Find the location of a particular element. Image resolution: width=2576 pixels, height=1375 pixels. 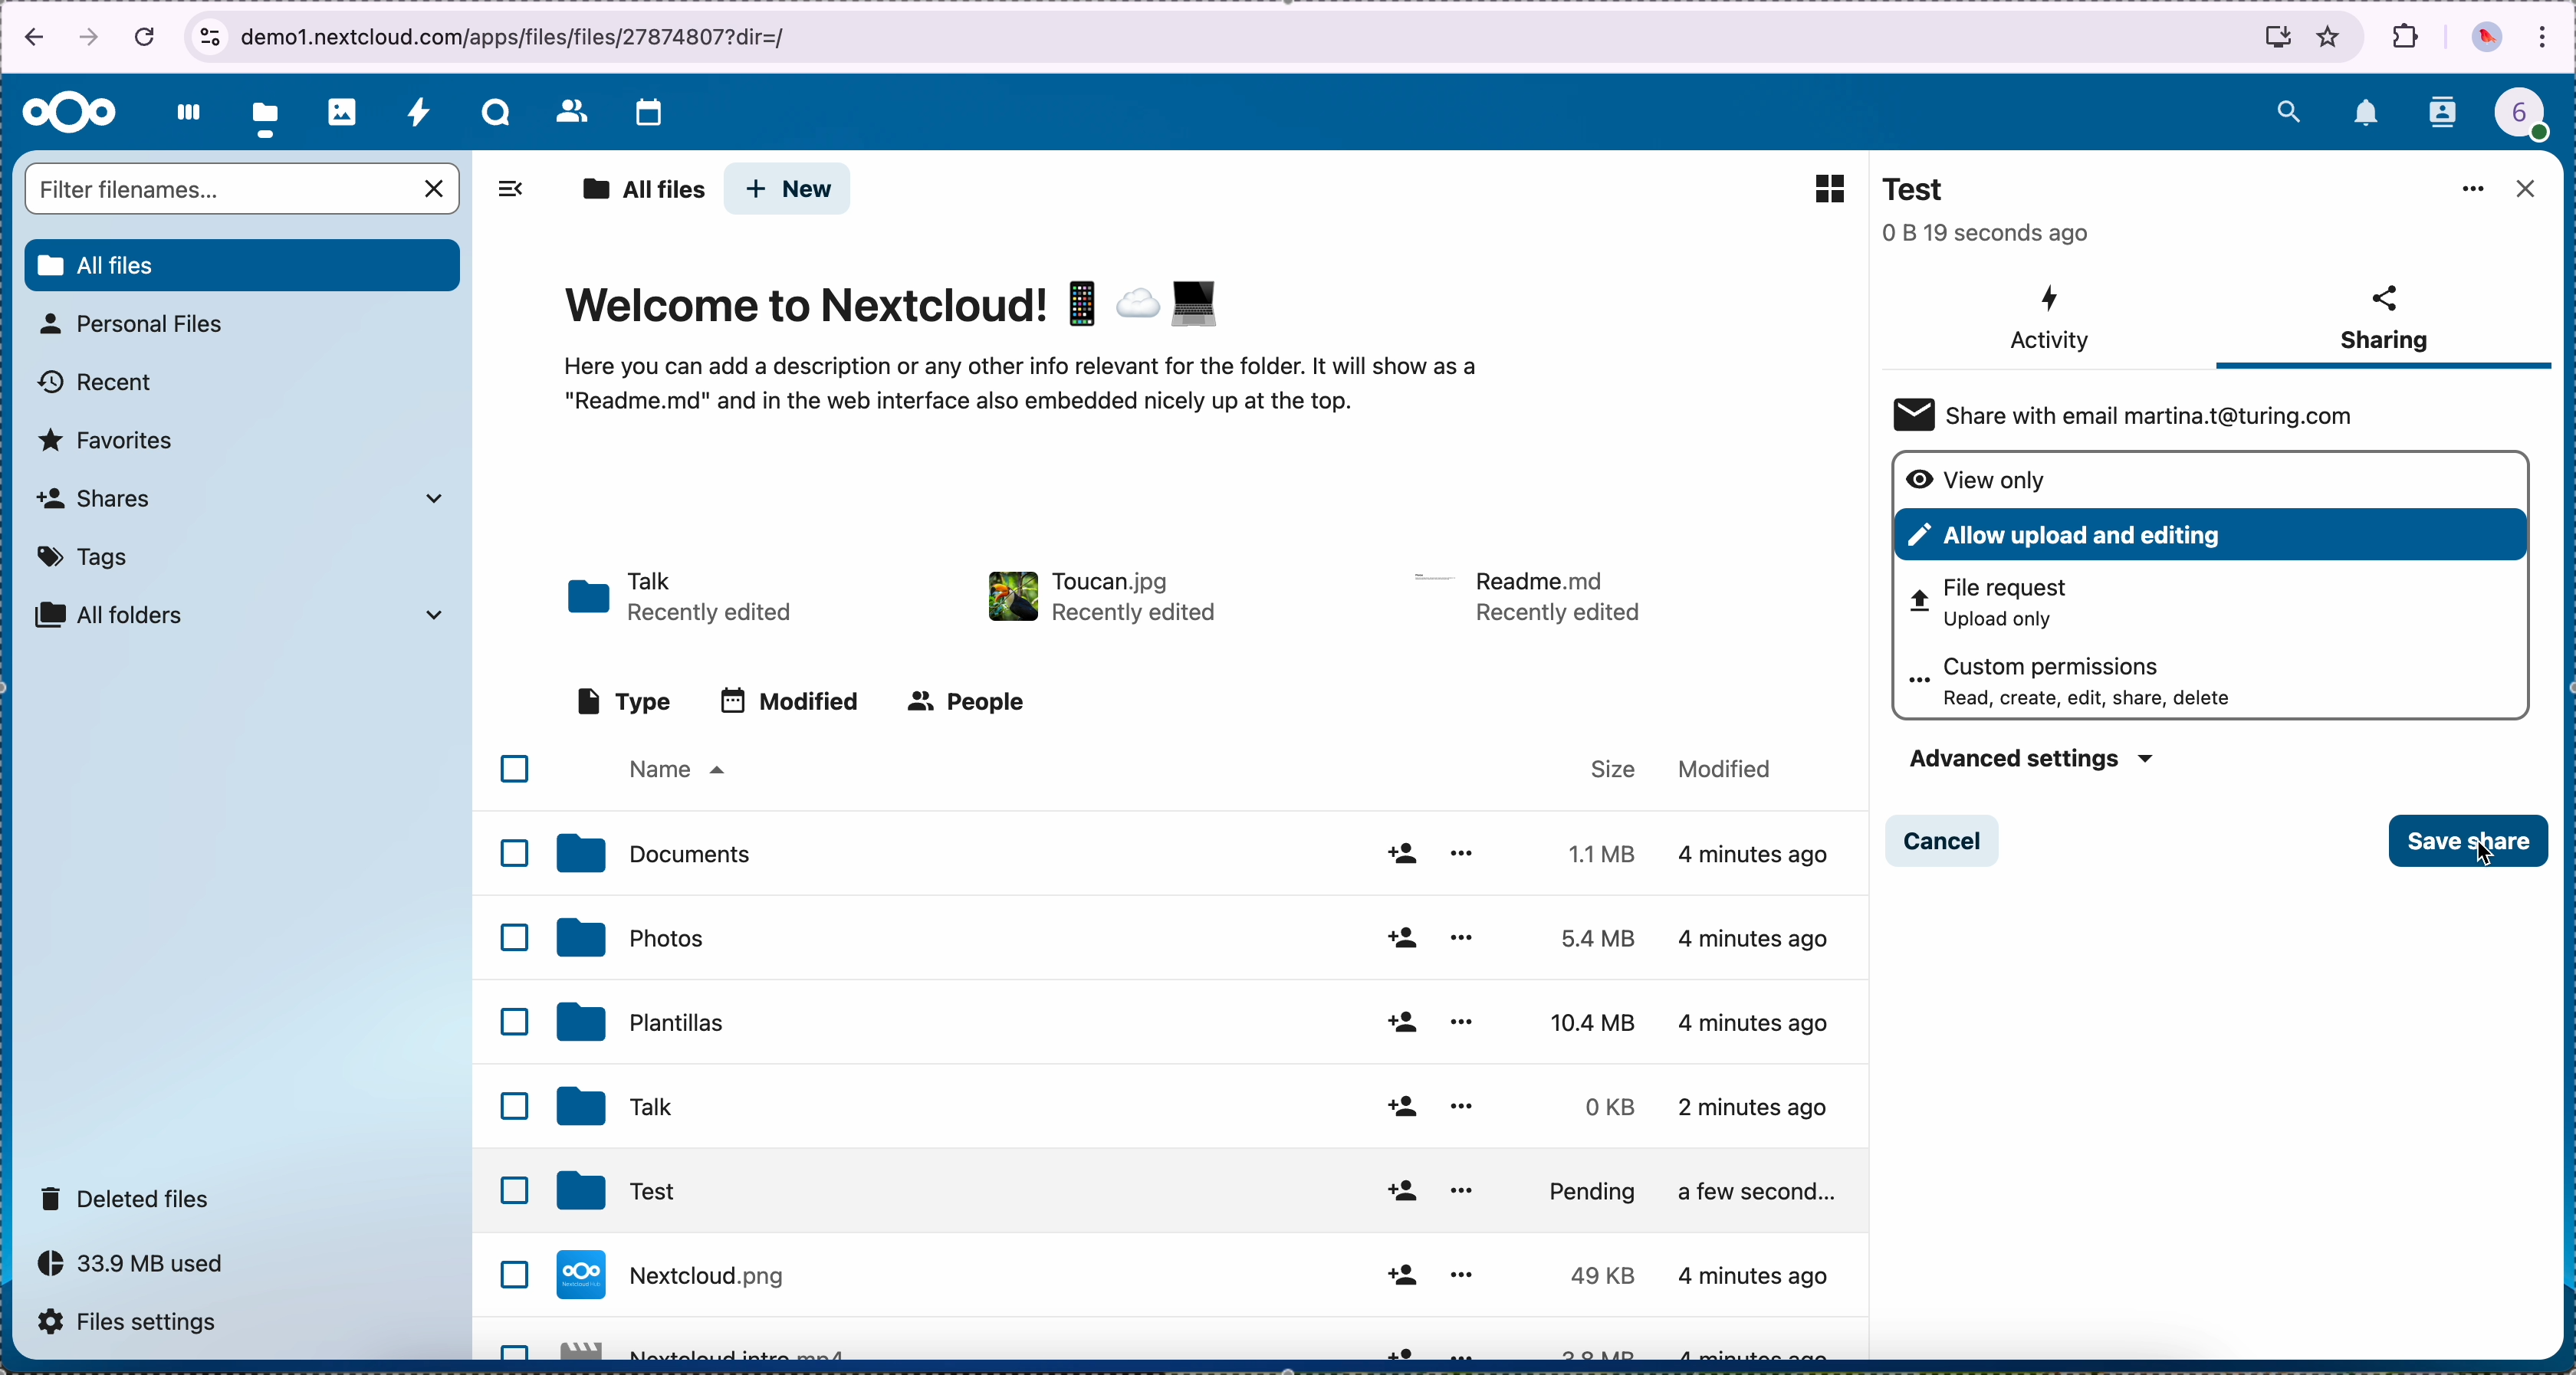

grid view is located at coordinates (1819, 187).